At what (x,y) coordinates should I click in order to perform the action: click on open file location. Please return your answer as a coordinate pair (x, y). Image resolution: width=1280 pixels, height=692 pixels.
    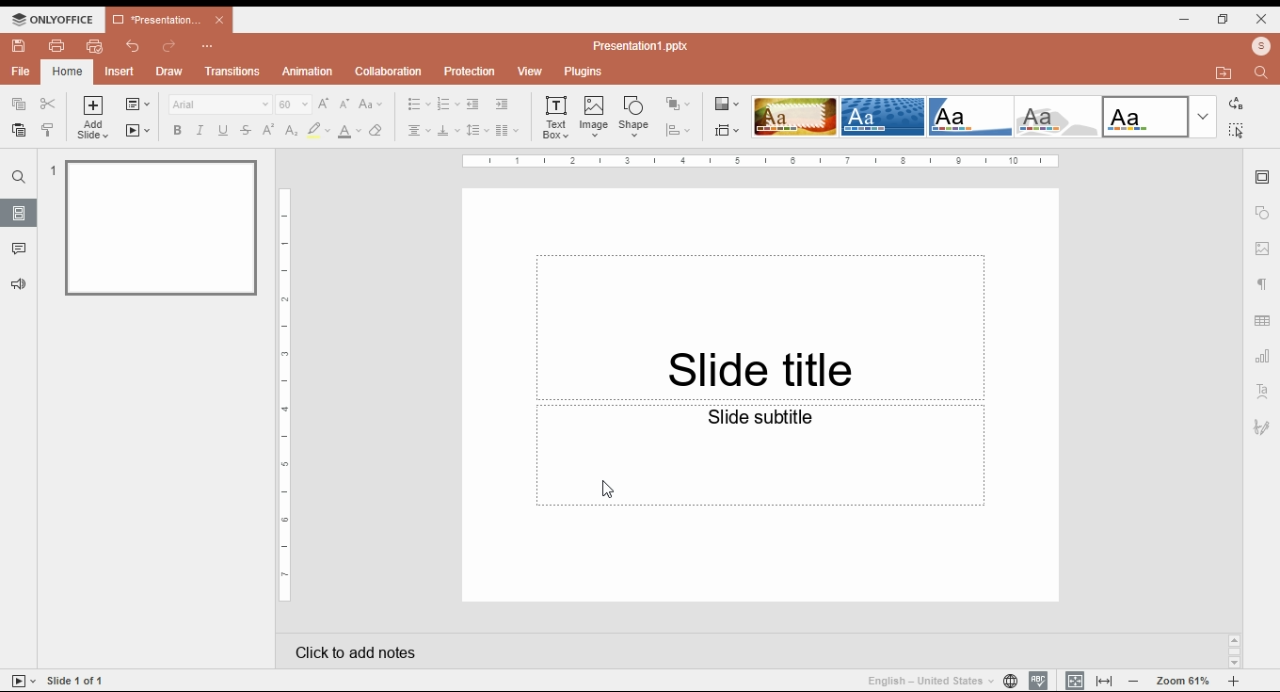
    Looking at the image, I should click on (1227, 74).